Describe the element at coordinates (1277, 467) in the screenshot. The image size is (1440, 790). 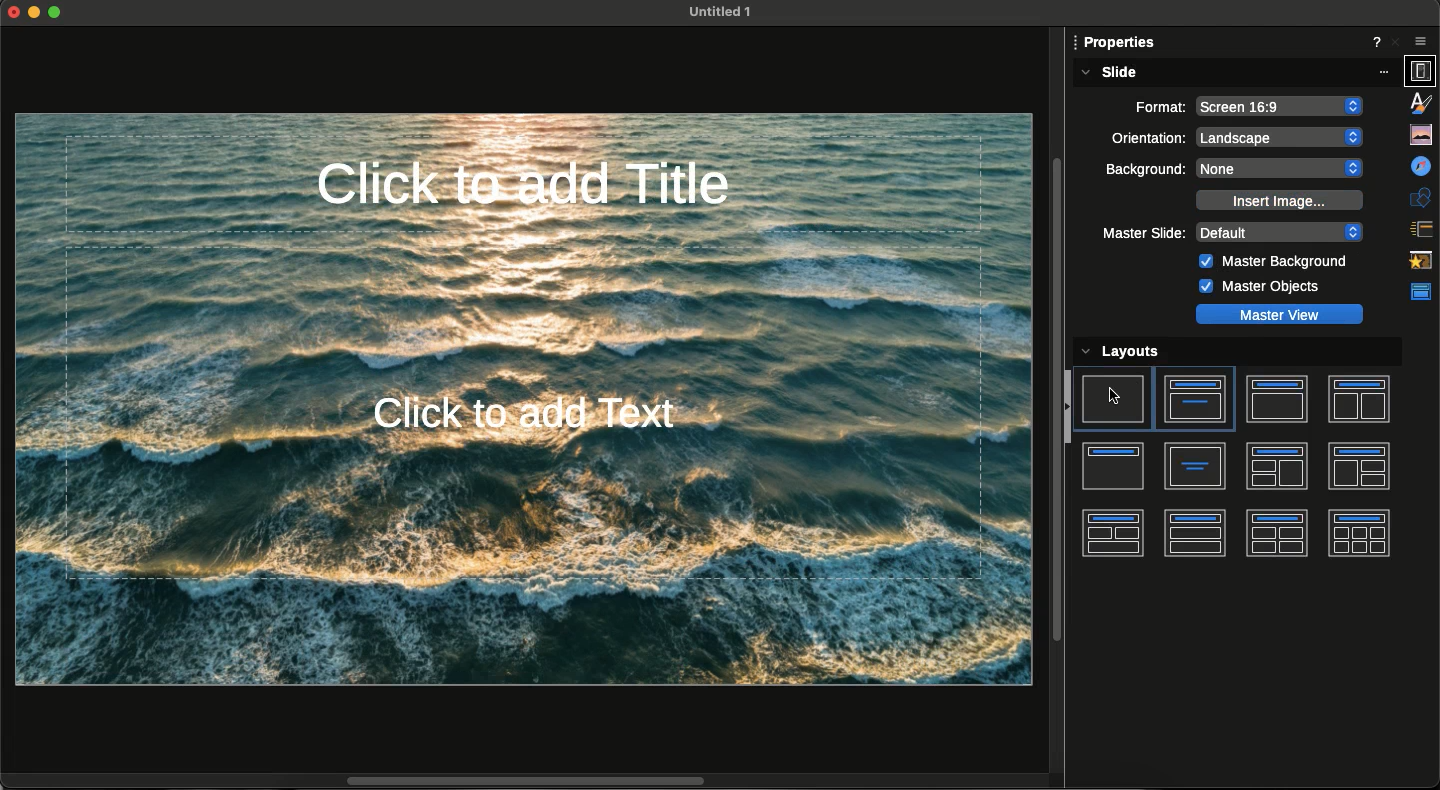
I see `Title and three boxes` at that location.